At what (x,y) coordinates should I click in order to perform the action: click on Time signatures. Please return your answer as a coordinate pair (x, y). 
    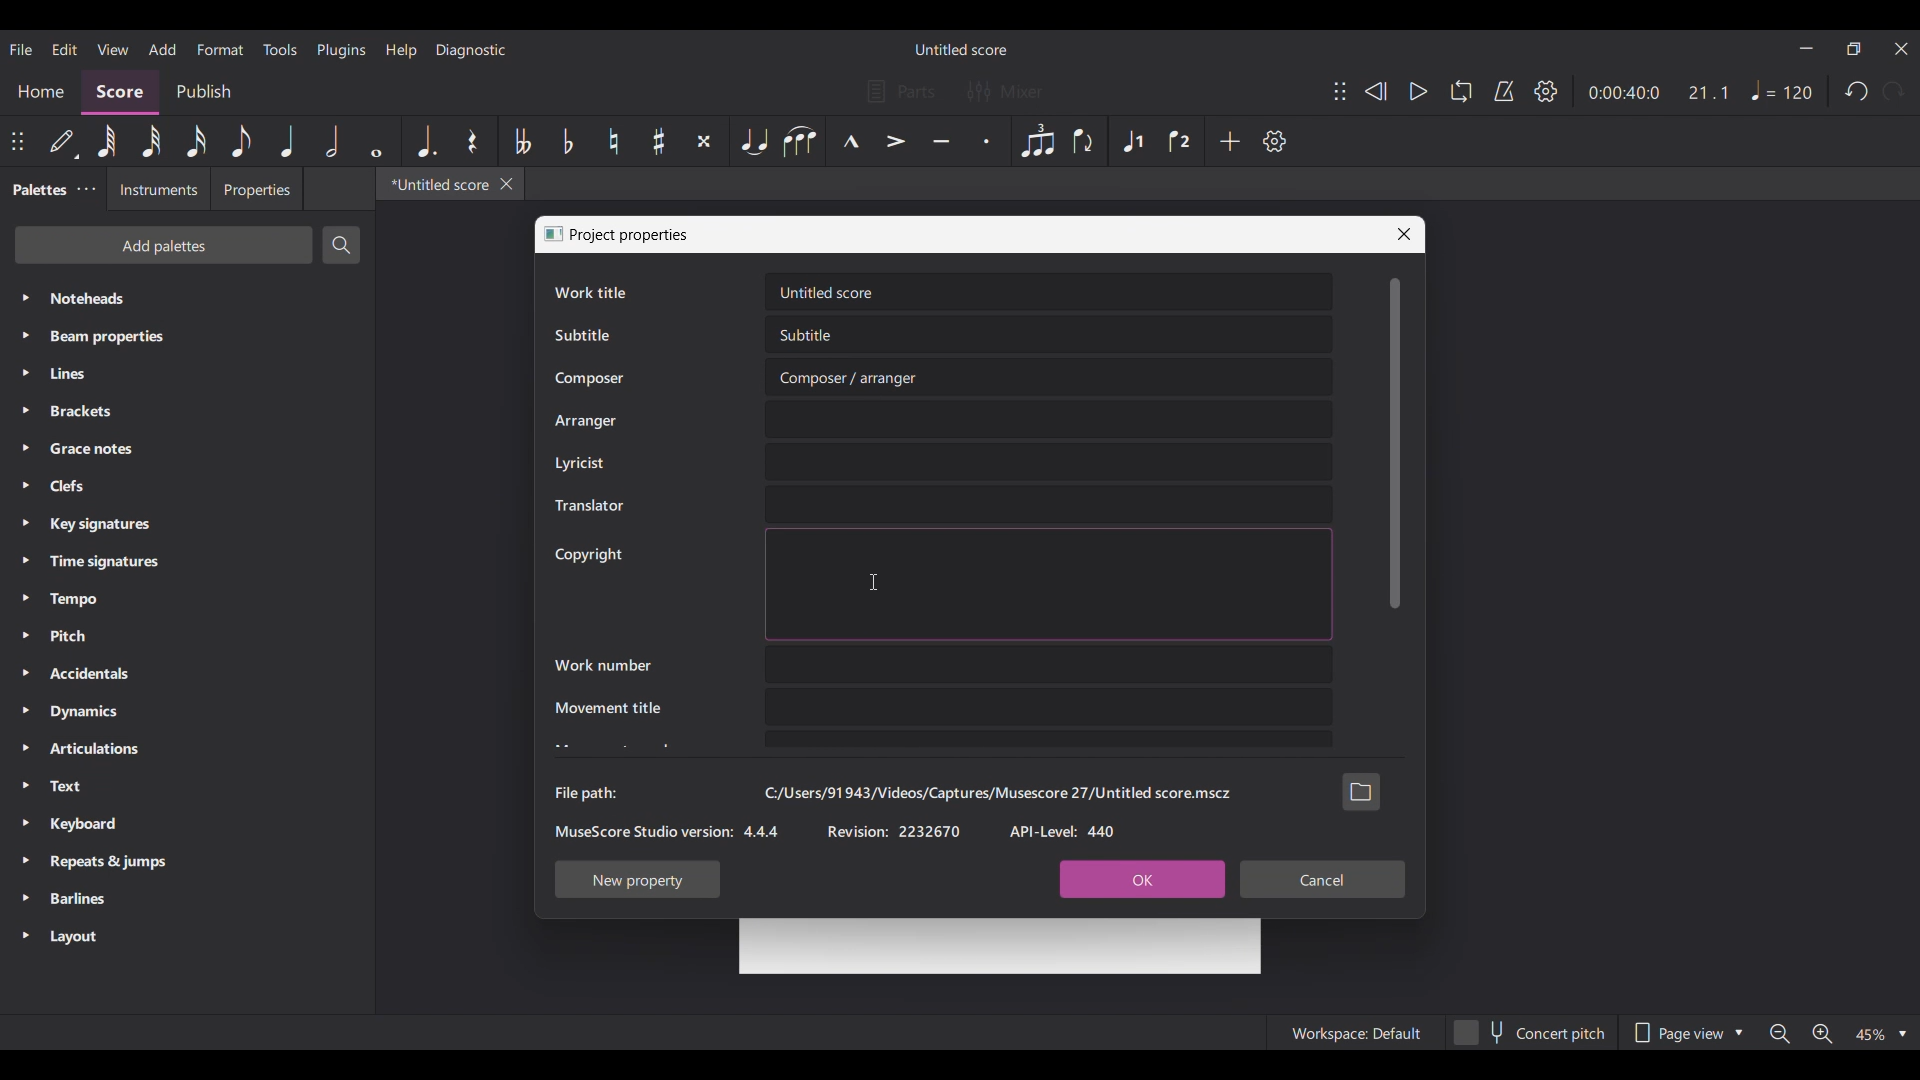
    Looking at the image, I should click on (186, 562).